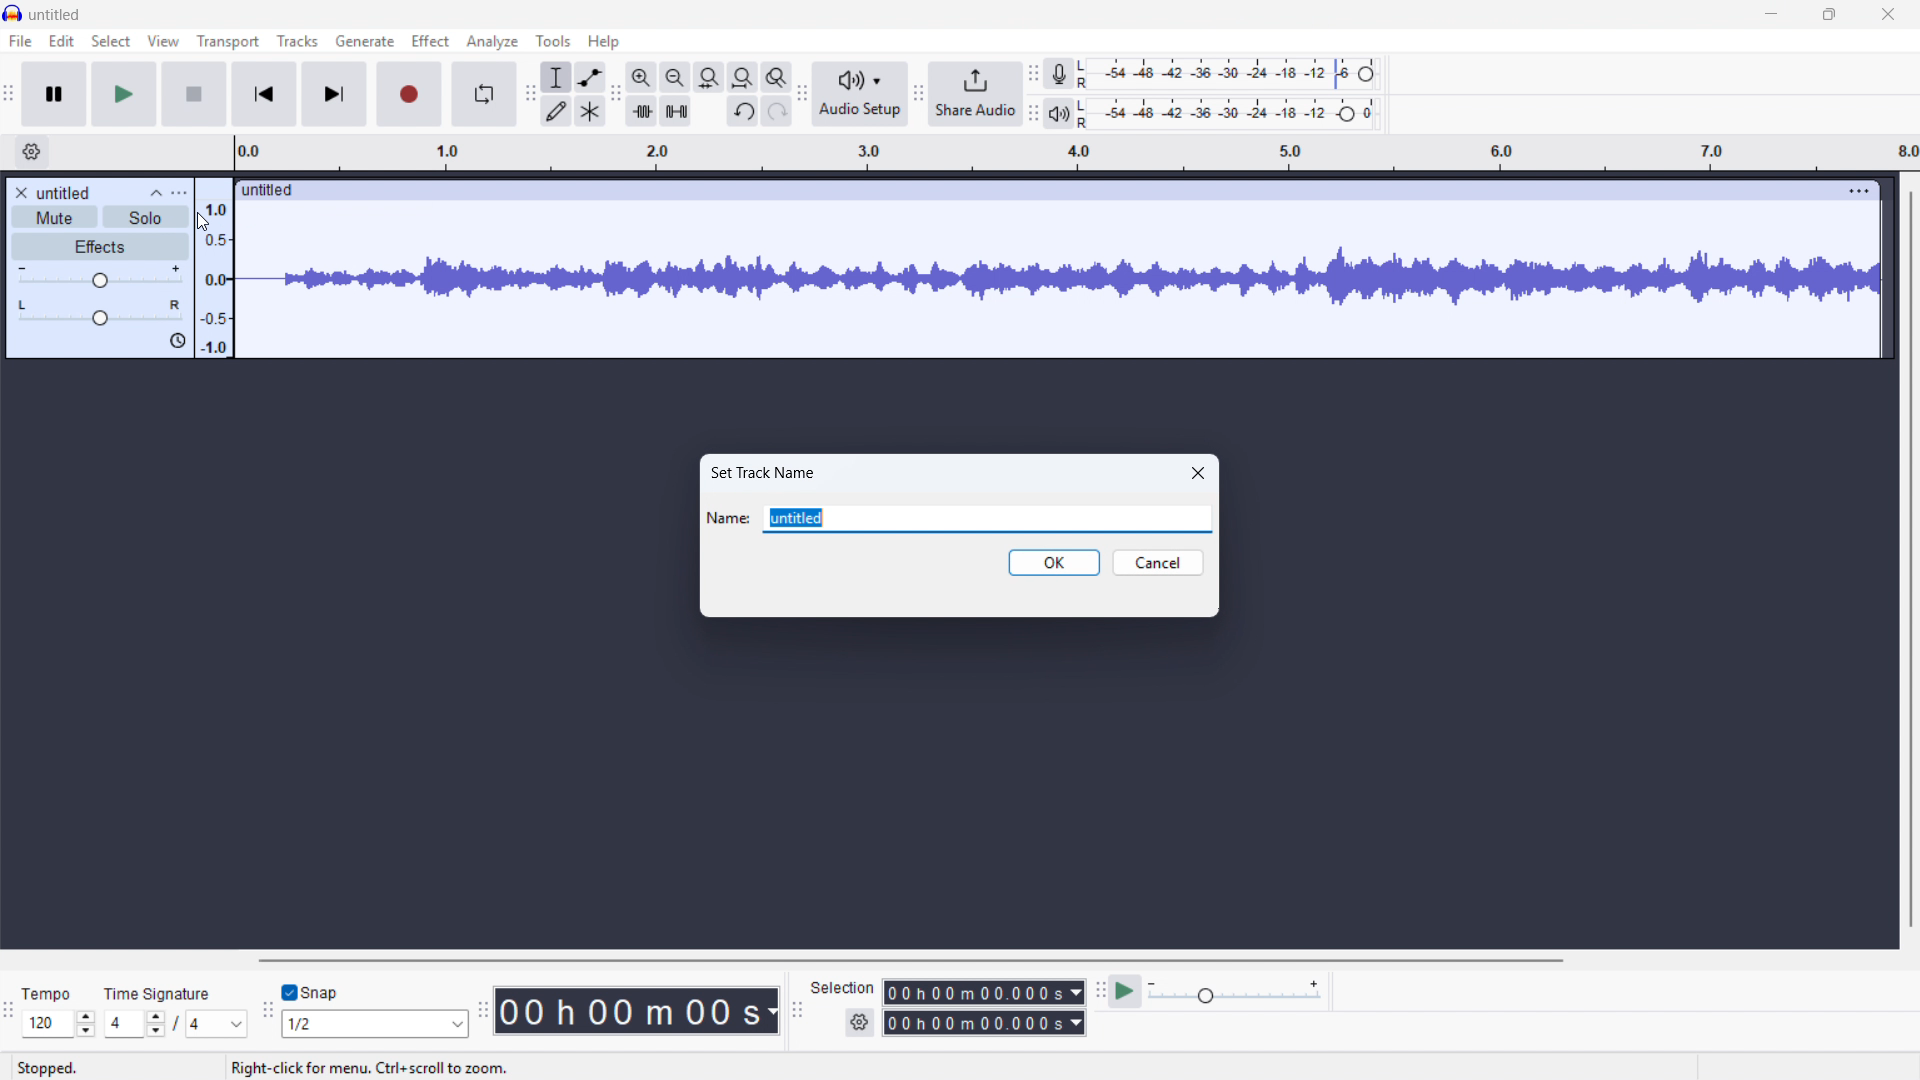 This screenshot has width=1920, height=1080. Describe the element at coordinates (154, 192) in the screenshot. I see `Collapse ` at that location.